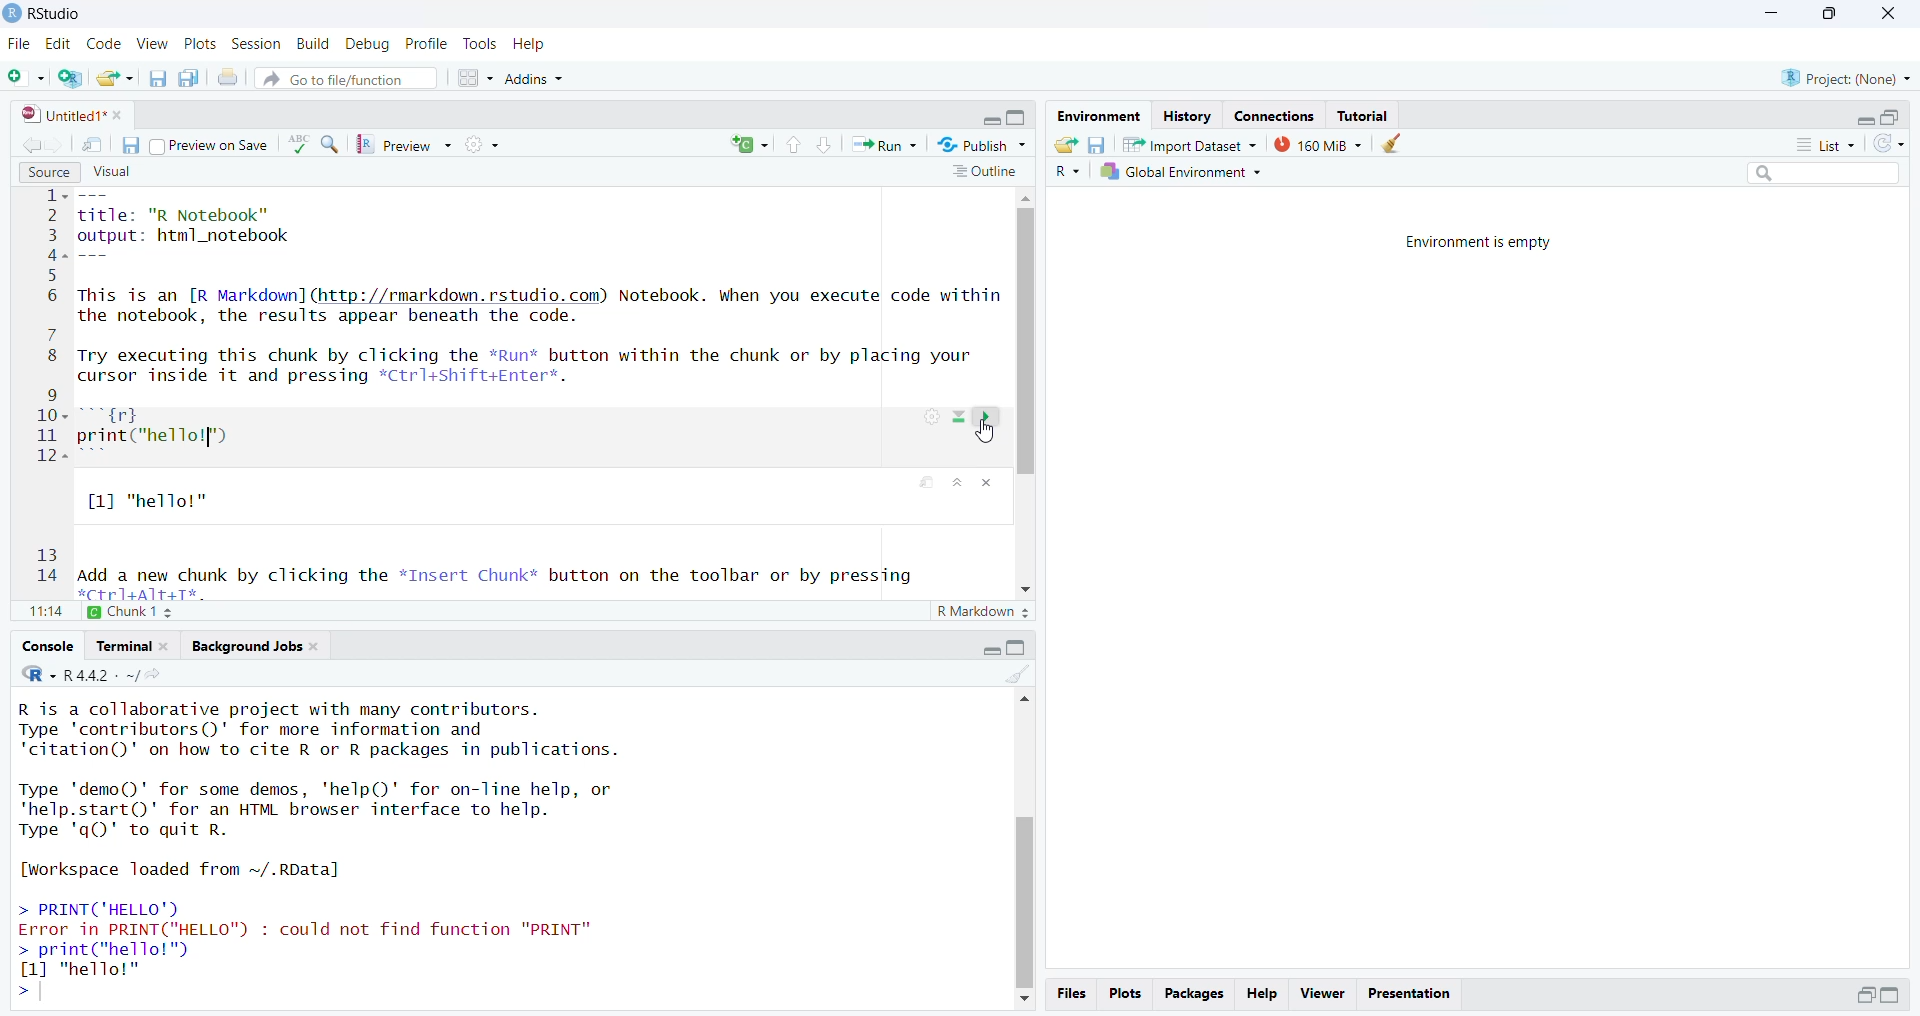 This screenshot has height=1016, width=1920. I want to click on environment, so click(1097, 116).